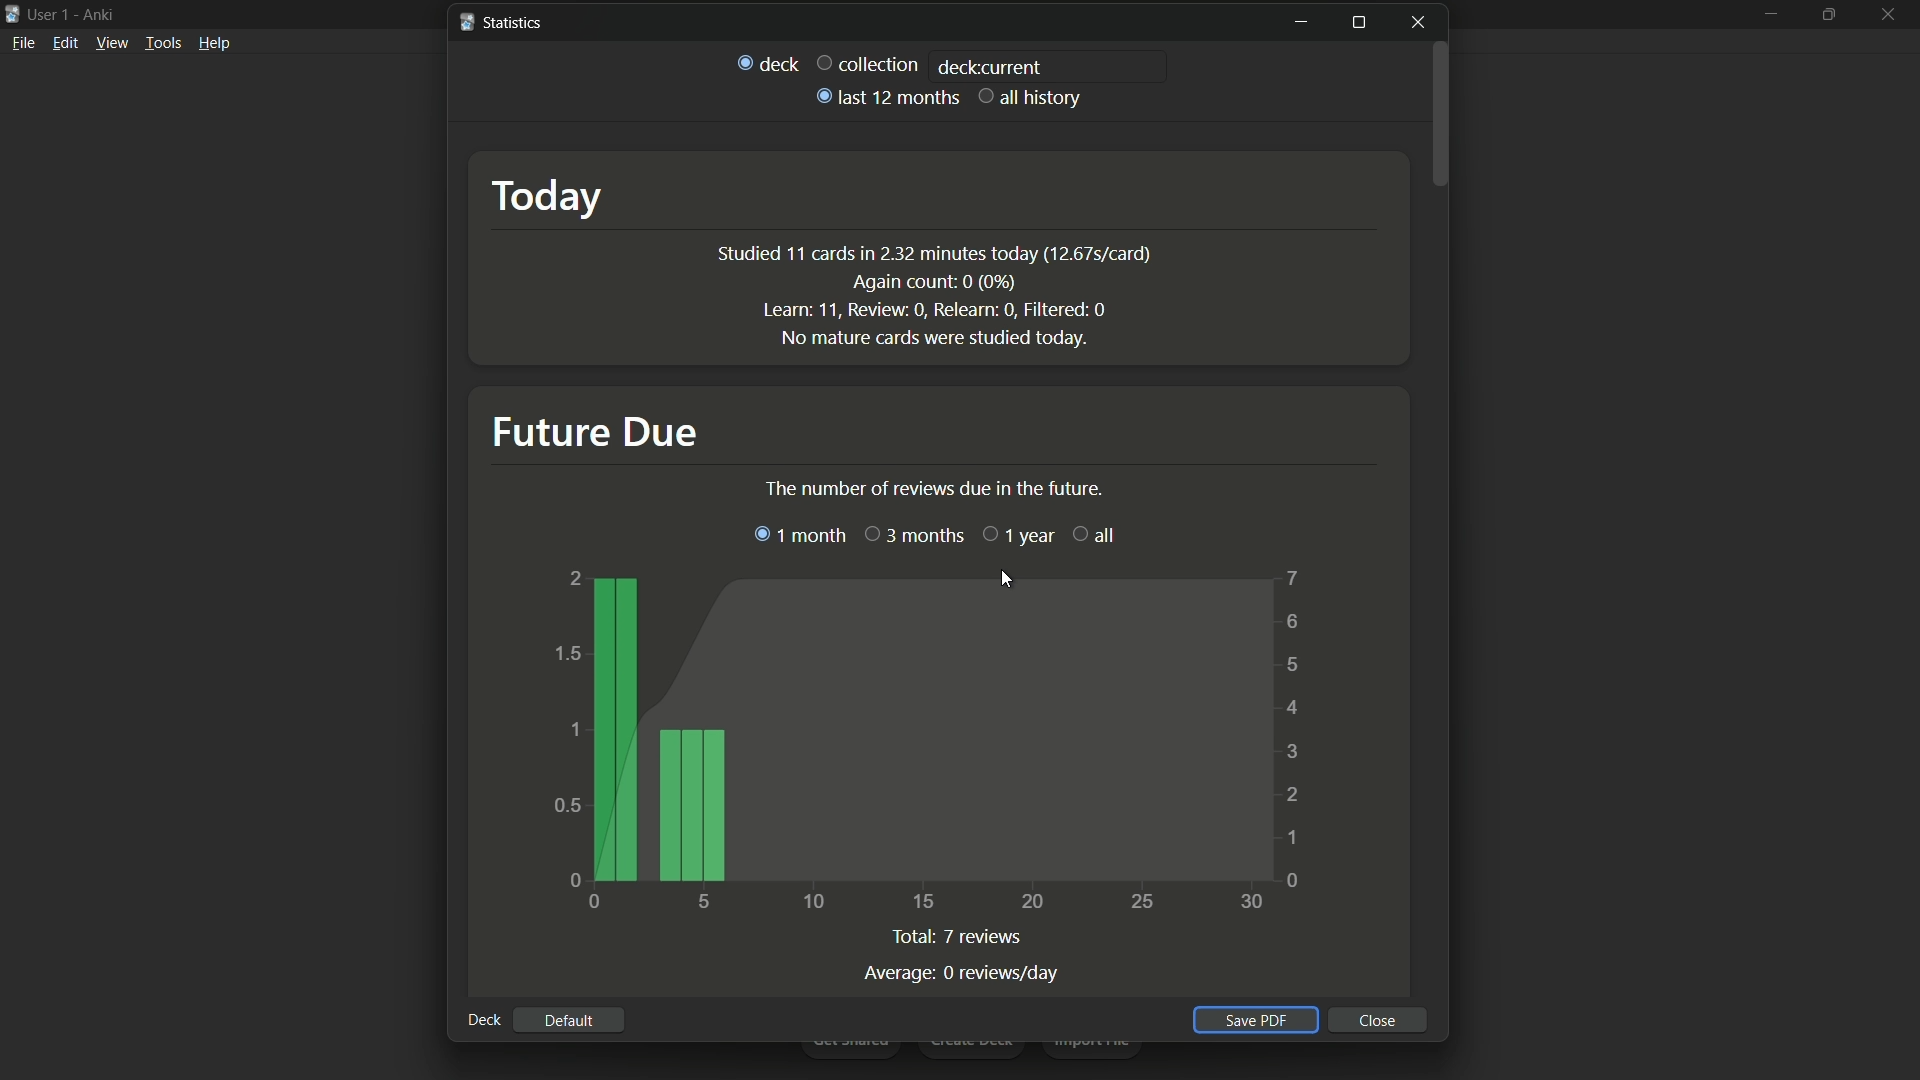 This screenshot has height=1080, width=1920. What do you see at coordinates (500, 21) in the screenshot?
I see `statistics` at bounding box center [500, 21].